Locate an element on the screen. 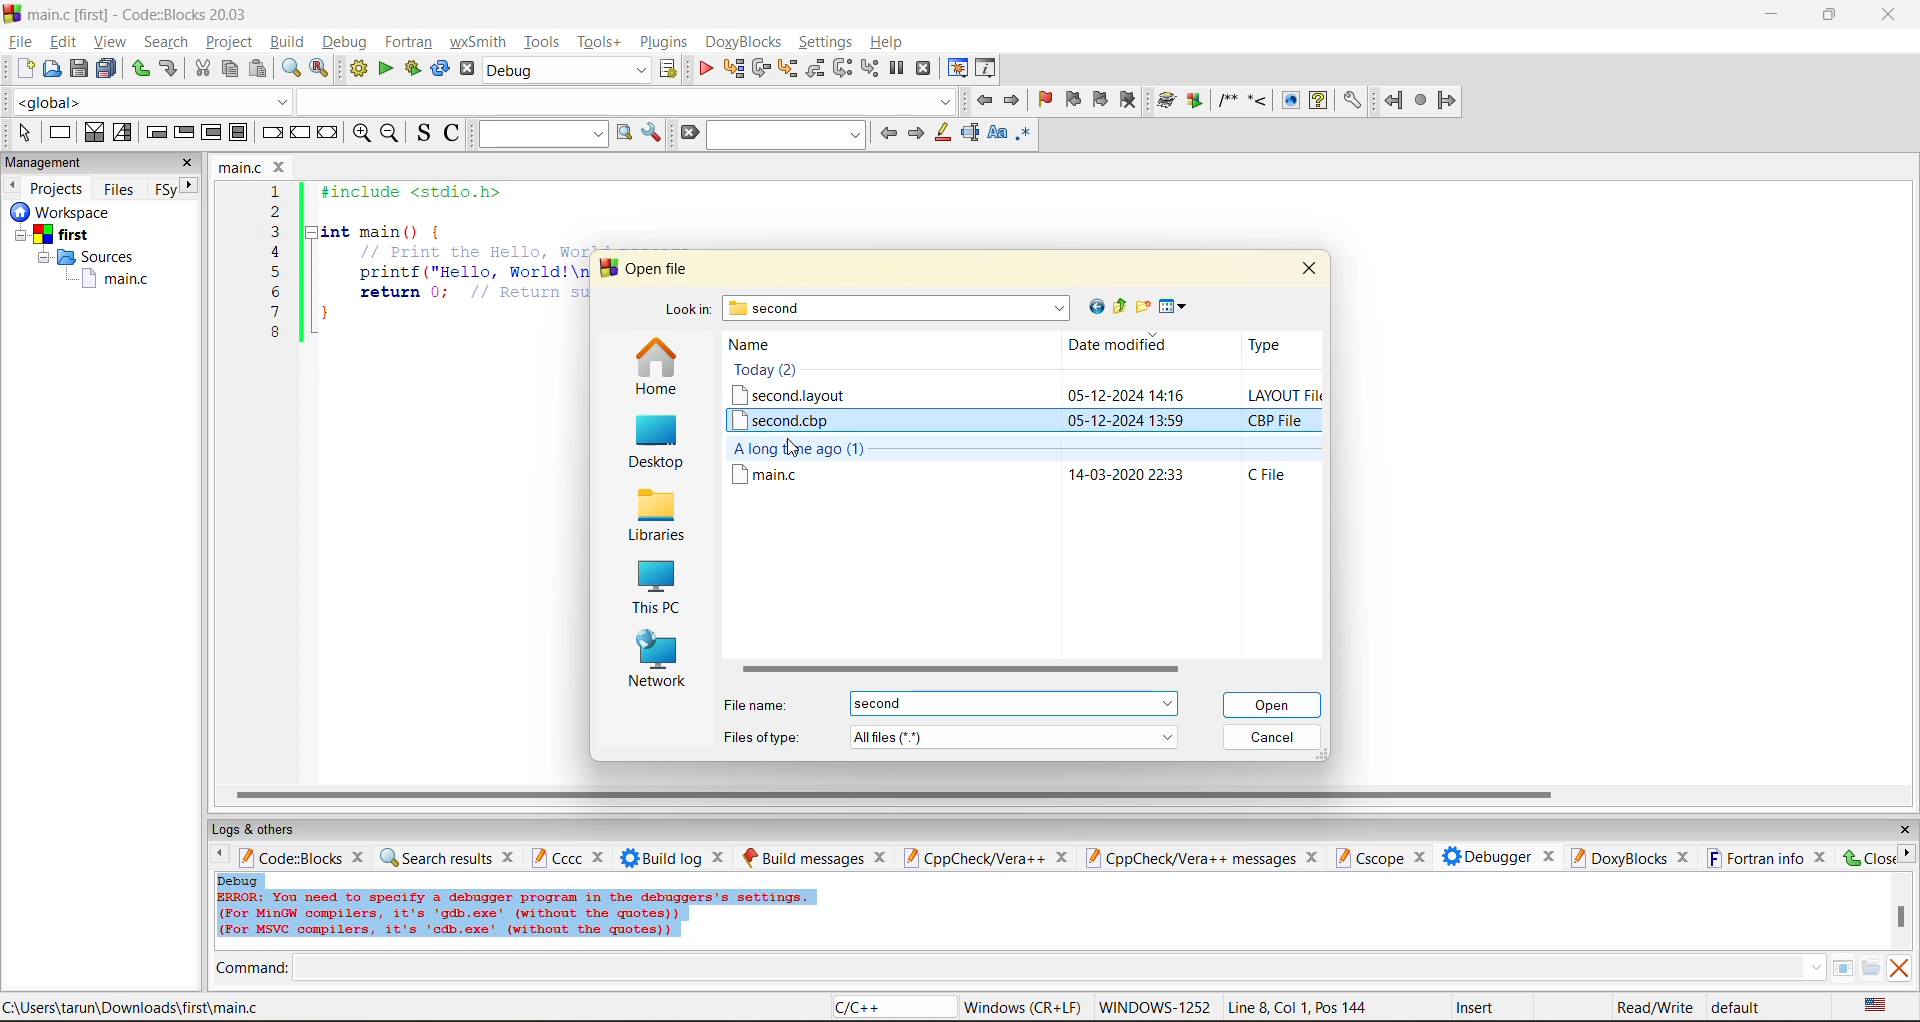 The width and height of the screenshot is (1920, 1022). various info is located at coordinates (987, 69).